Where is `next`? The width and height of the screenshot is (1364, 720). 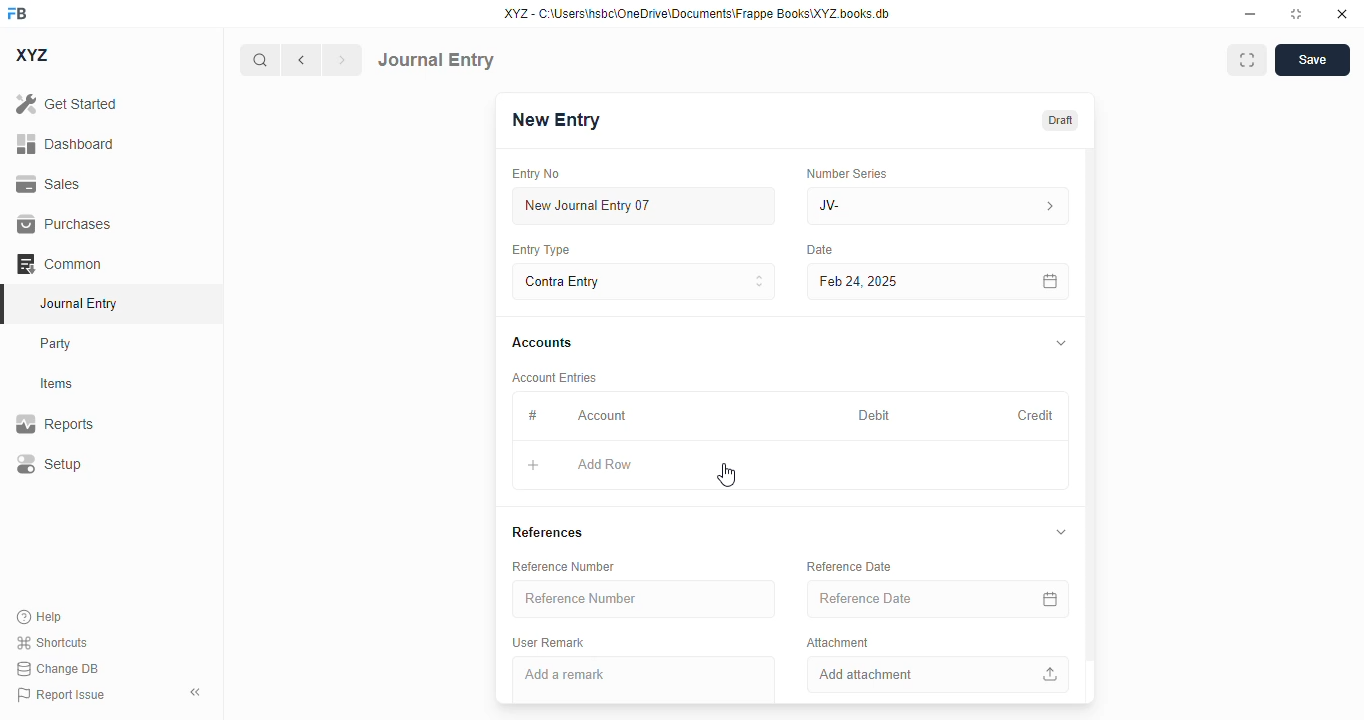
next is located at coordinates (343, 60).